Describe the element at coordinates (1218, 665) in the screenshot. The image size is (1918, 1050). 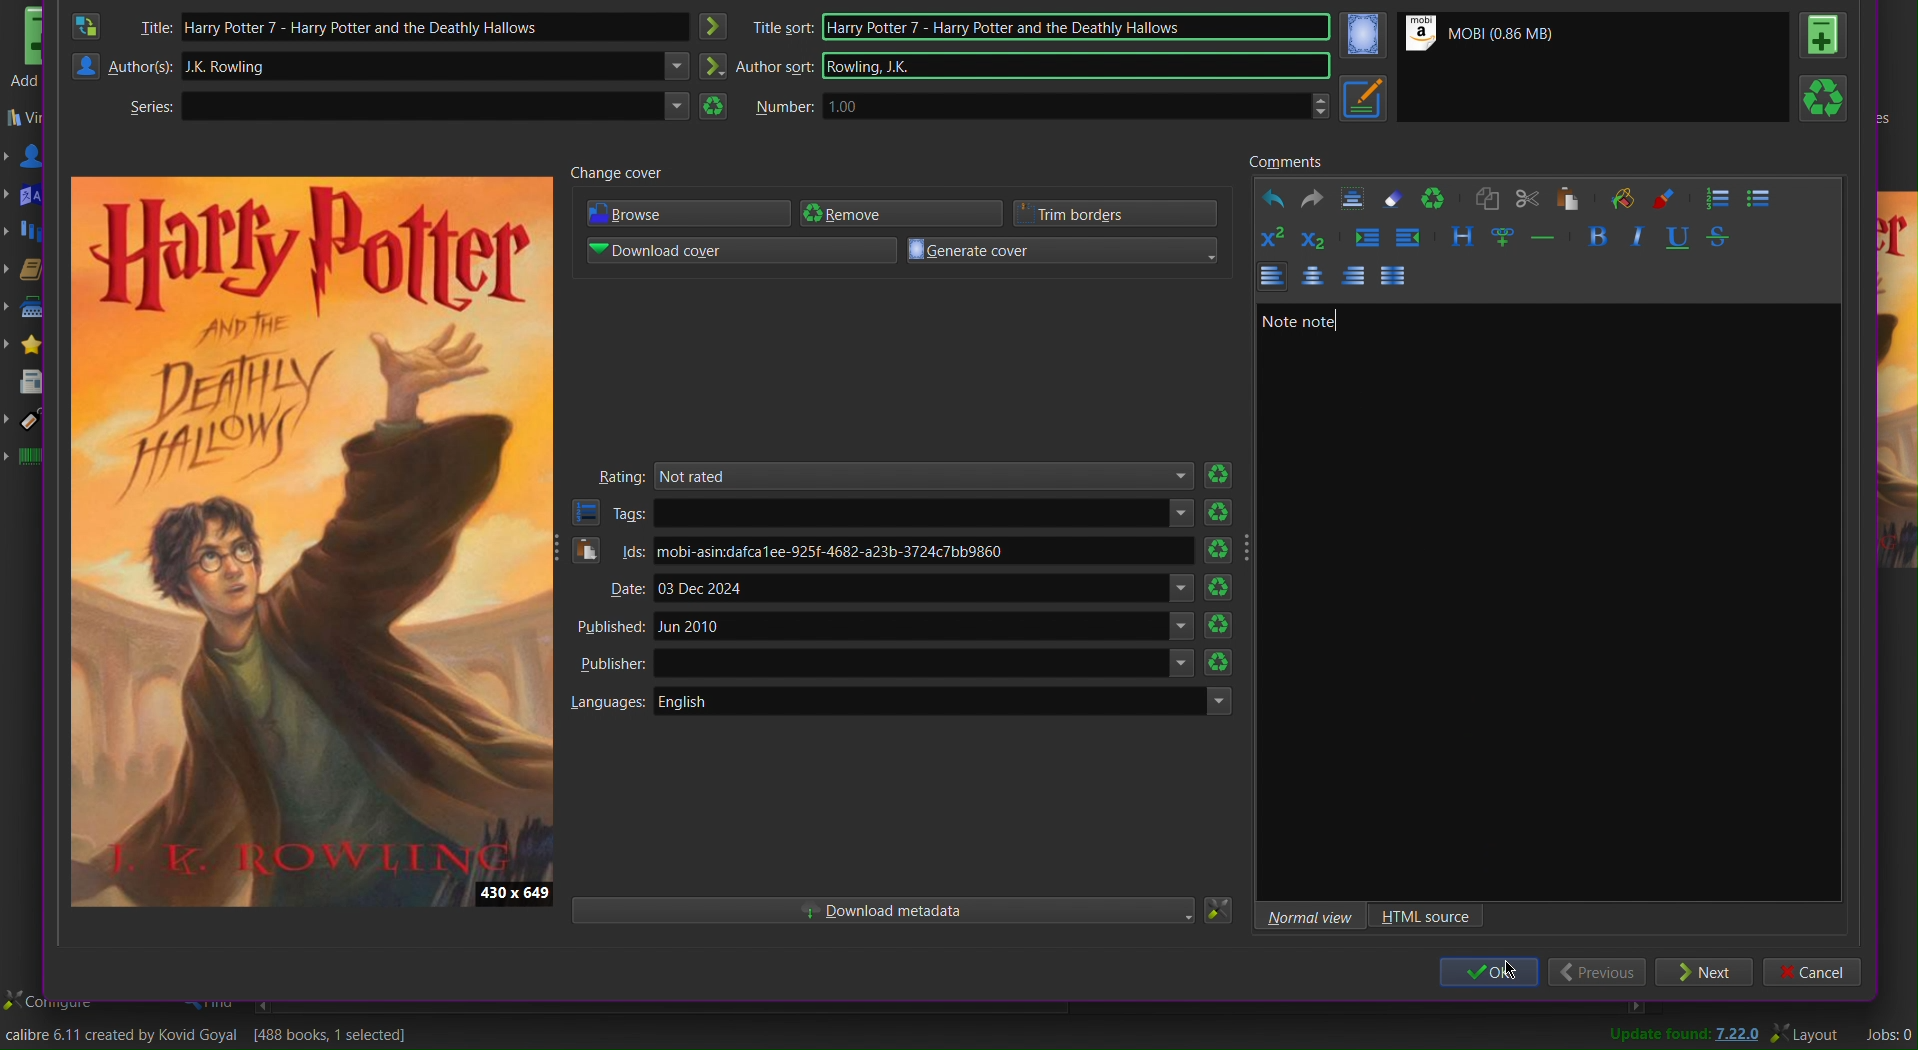
I see `refresh` at that location.